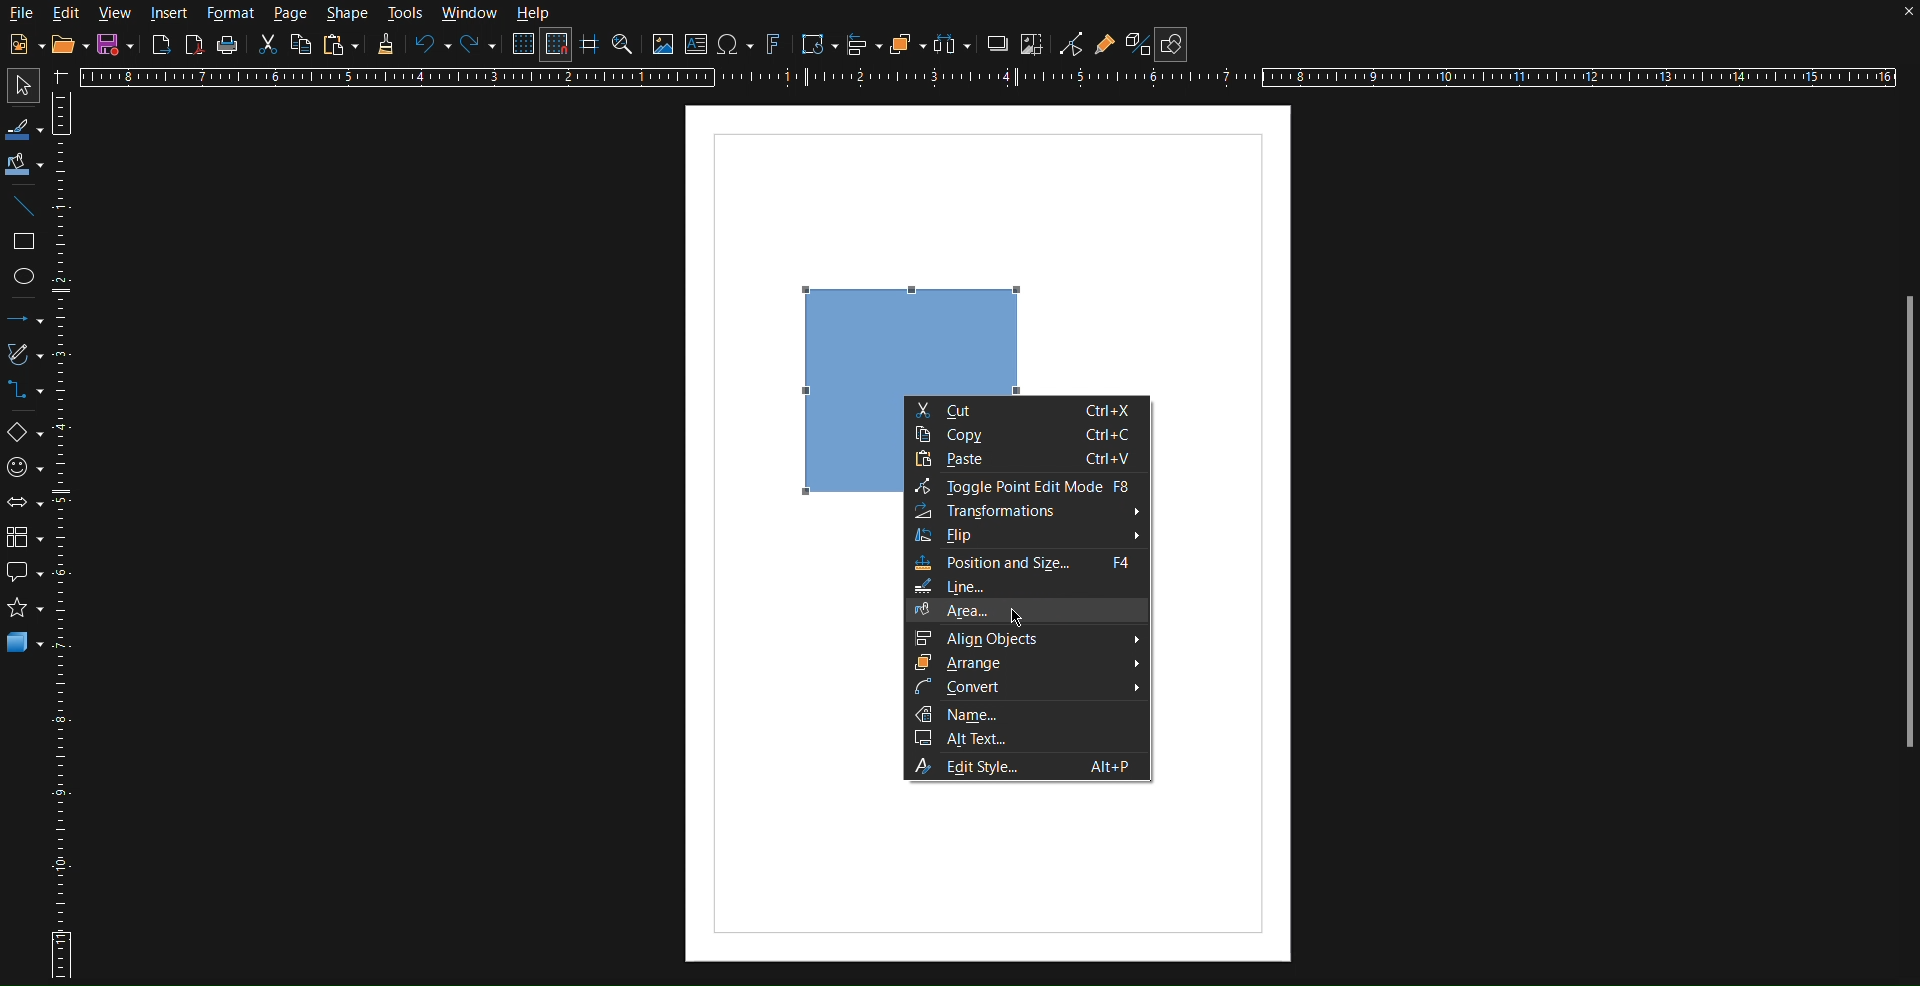 Image resolution: width=1920 pixels, height=986 pixels. Describe the element at coordinates (23, 358) in the screenshot. I see `Vectors` at that location.